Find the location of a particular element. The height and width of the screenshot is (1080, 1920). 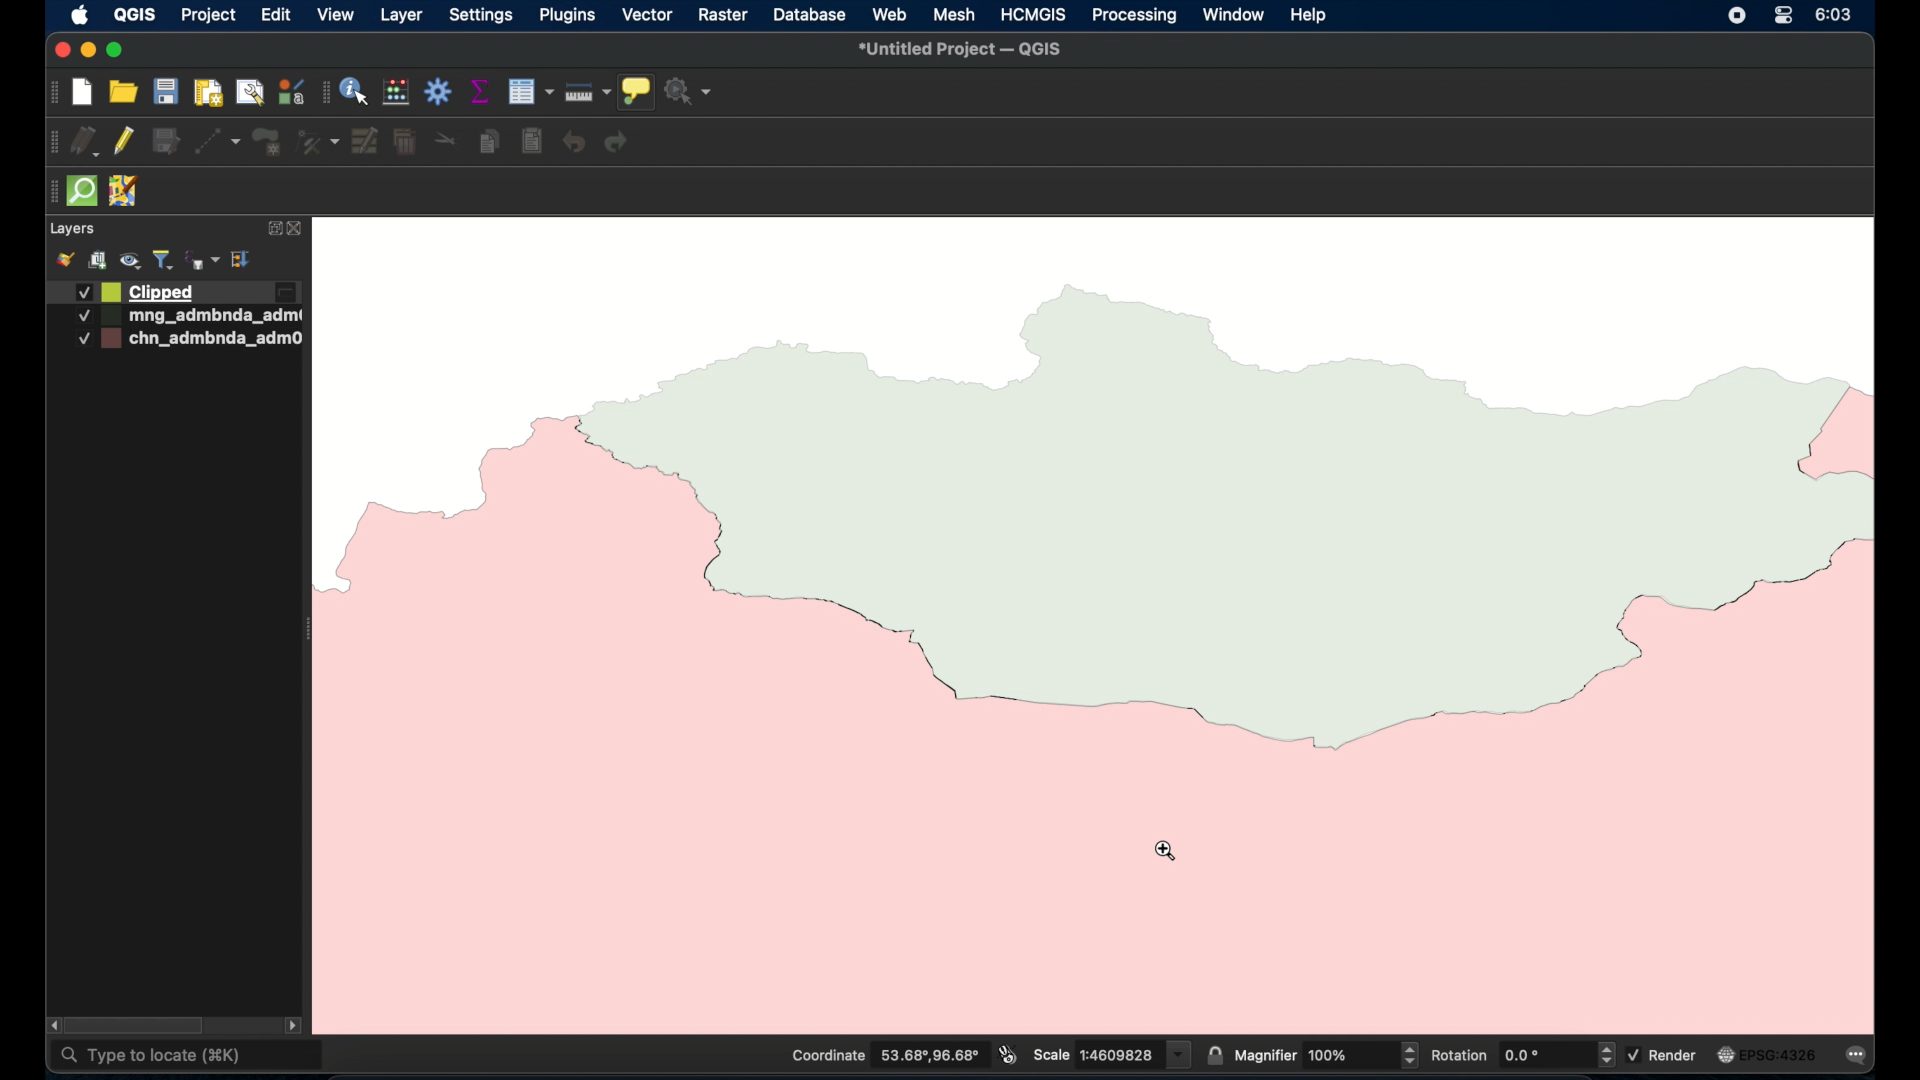

filter legend is located at coordinates (164, 260).